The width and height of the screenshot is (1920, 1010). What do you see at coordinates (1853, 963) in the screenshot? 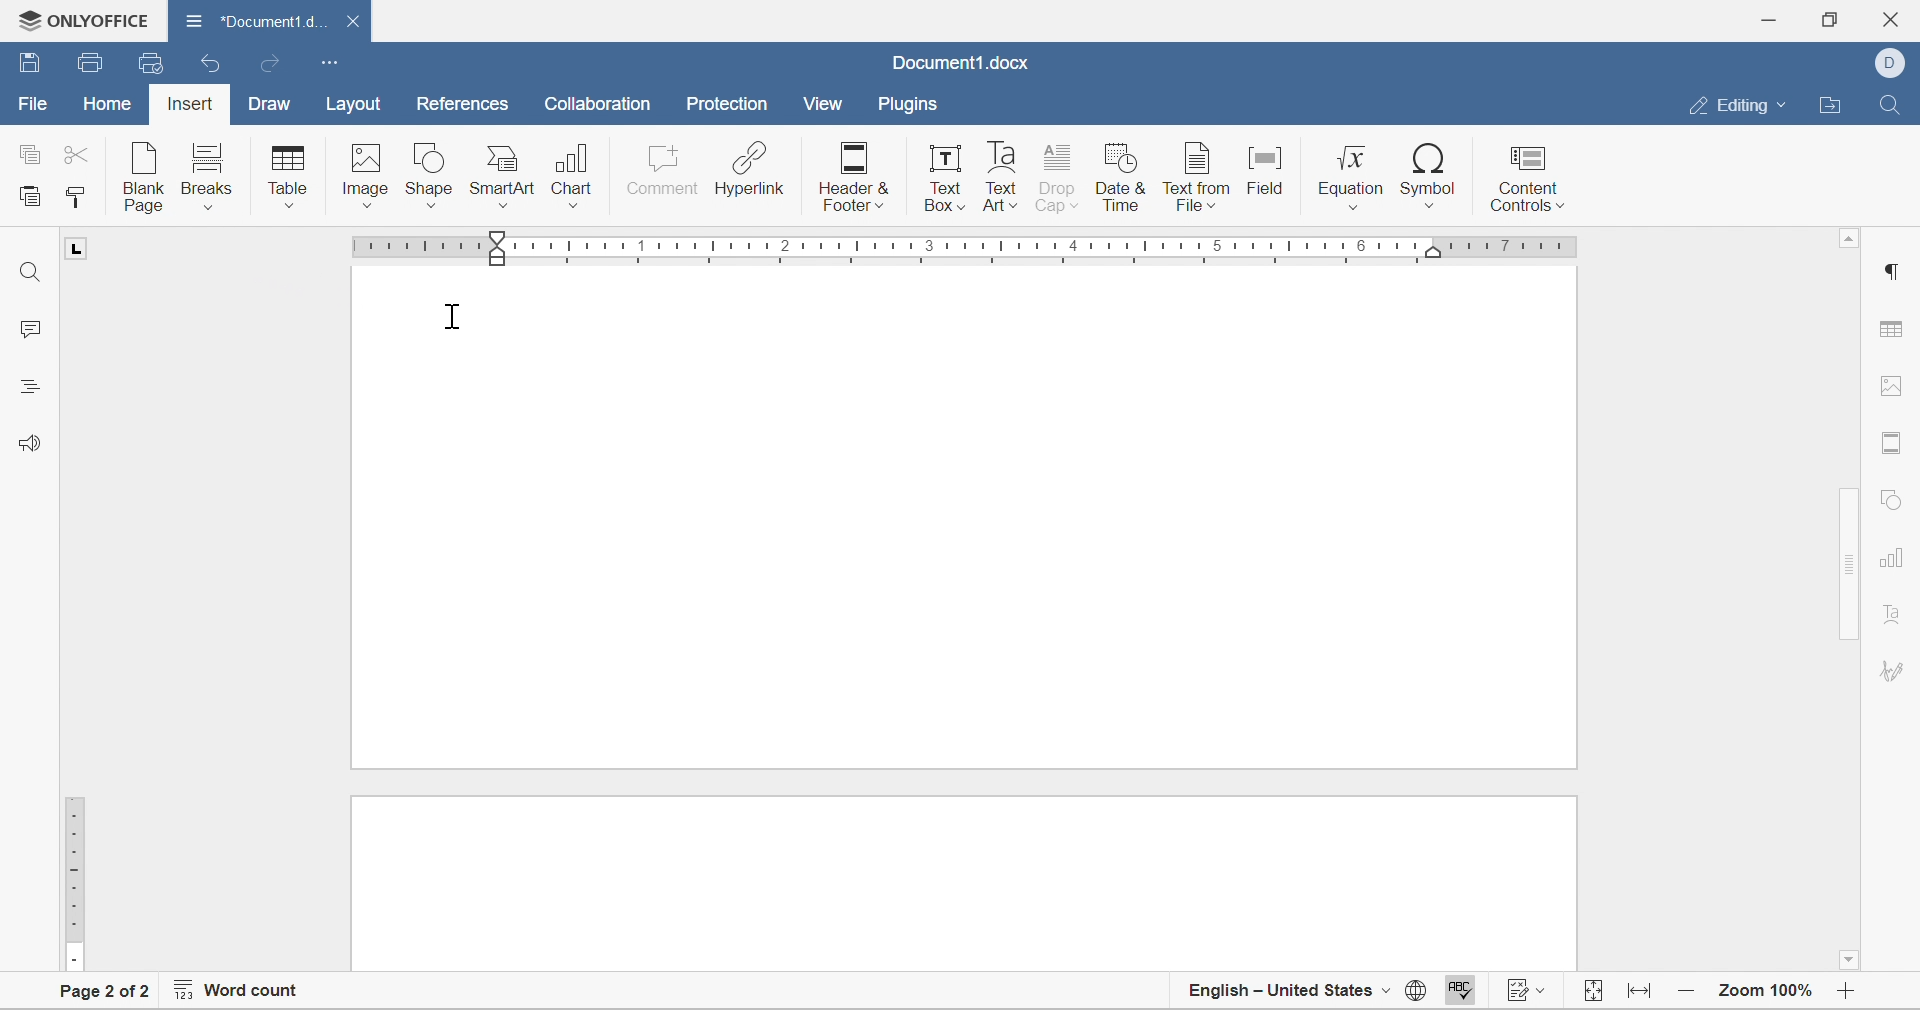
I see `Scroll down` at bounding box center [1853, 963].